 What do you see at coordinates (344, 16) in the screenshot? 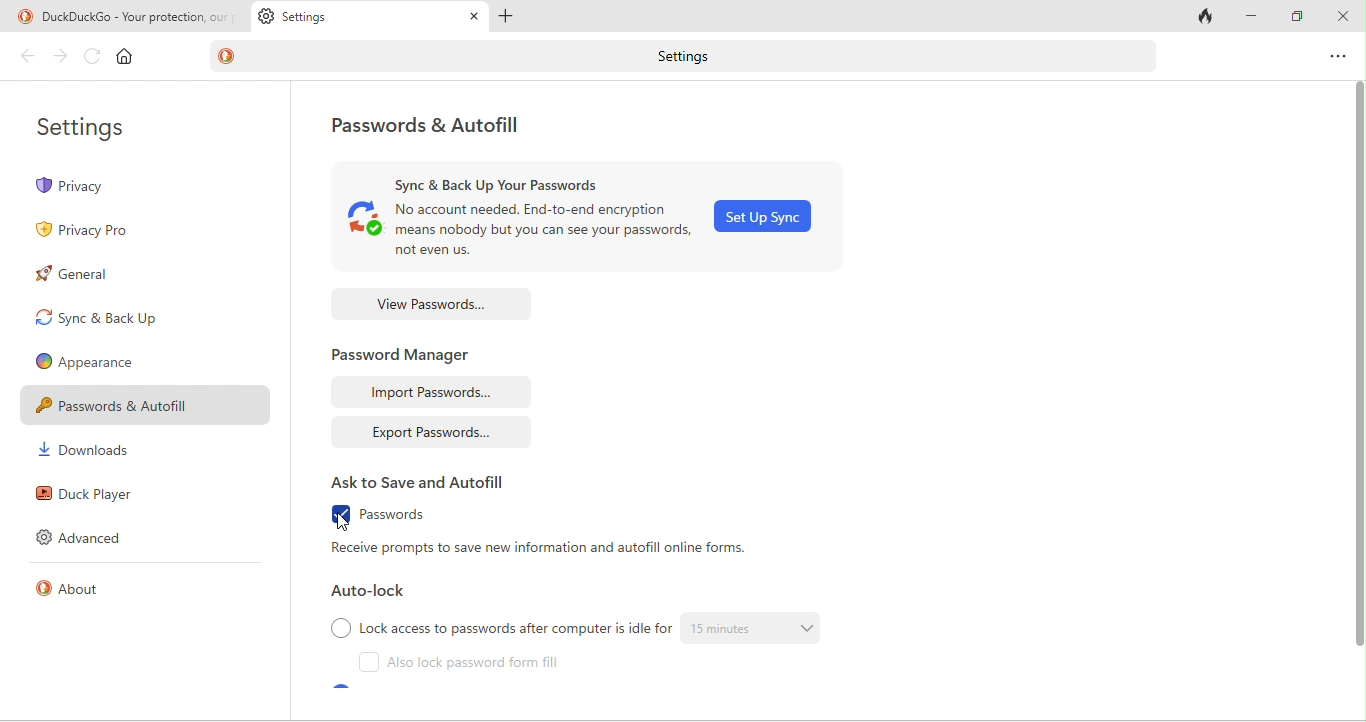
I see `settings tab` at bounding box center [344, 16].